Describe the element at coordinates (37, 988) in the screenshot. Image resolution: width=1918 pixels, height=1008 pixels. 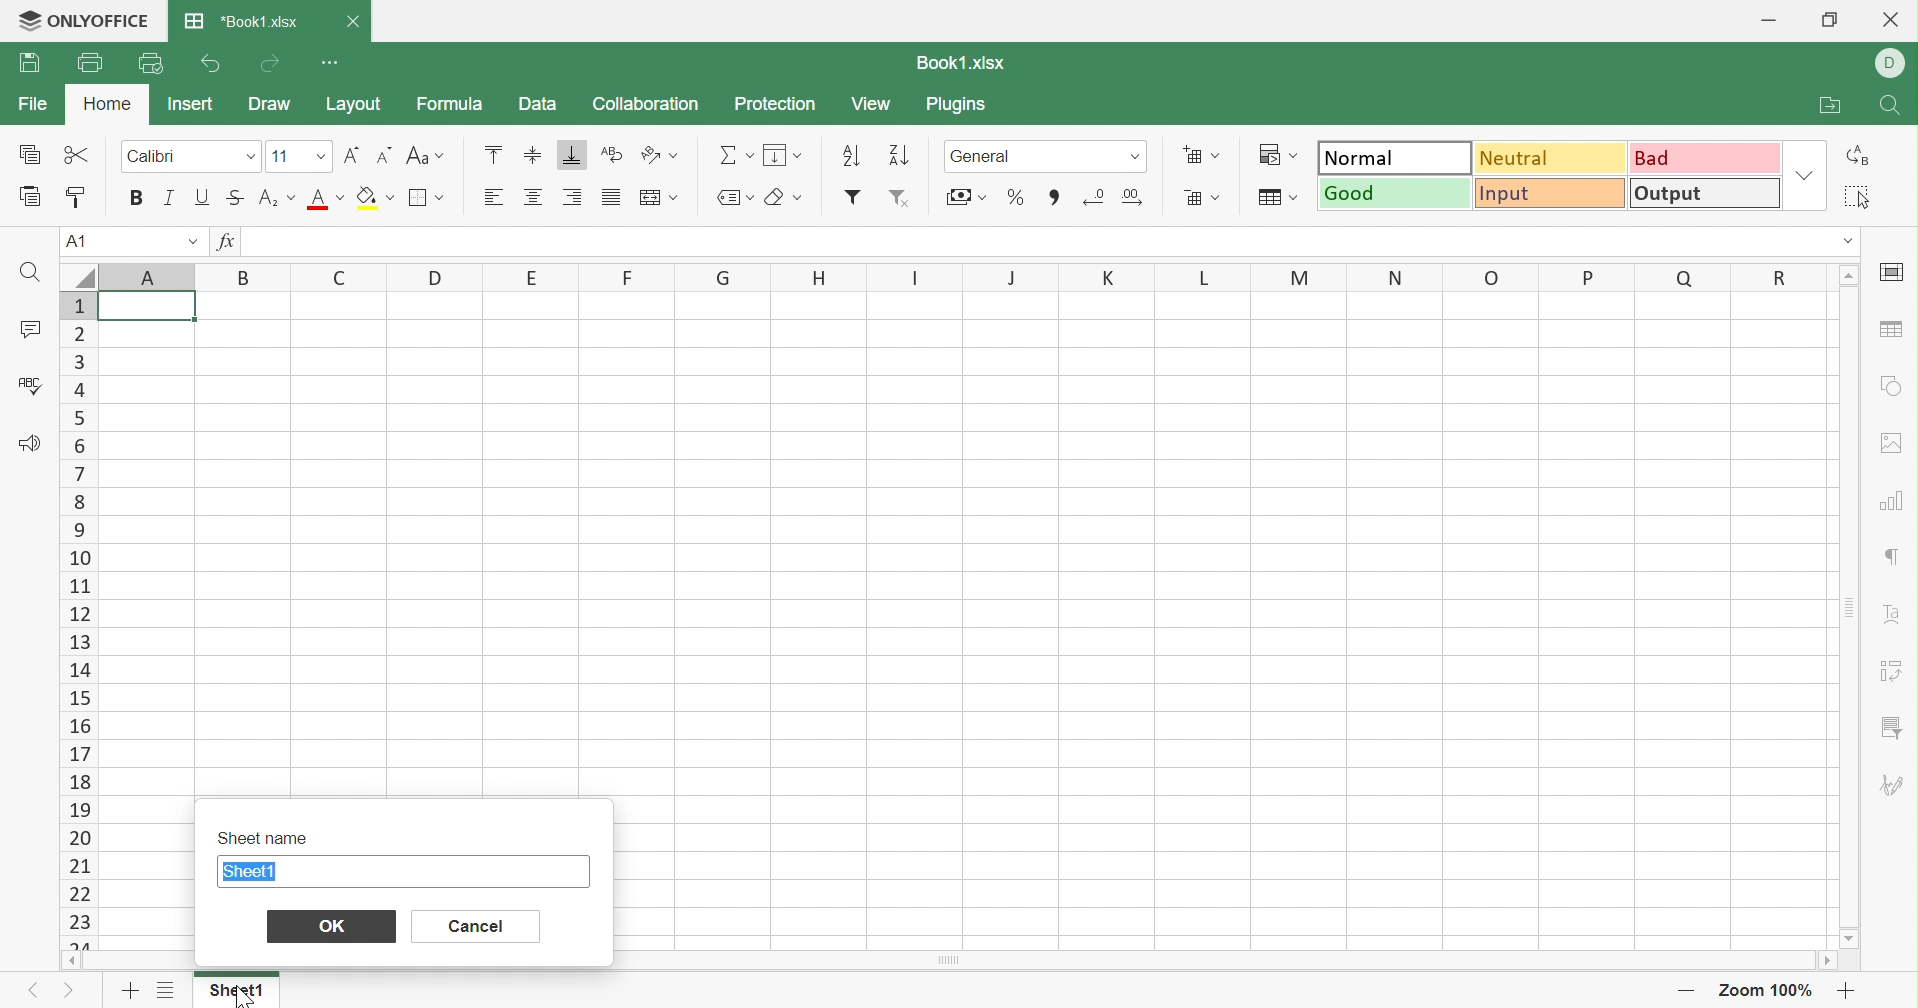
I see `Previous` at that location.